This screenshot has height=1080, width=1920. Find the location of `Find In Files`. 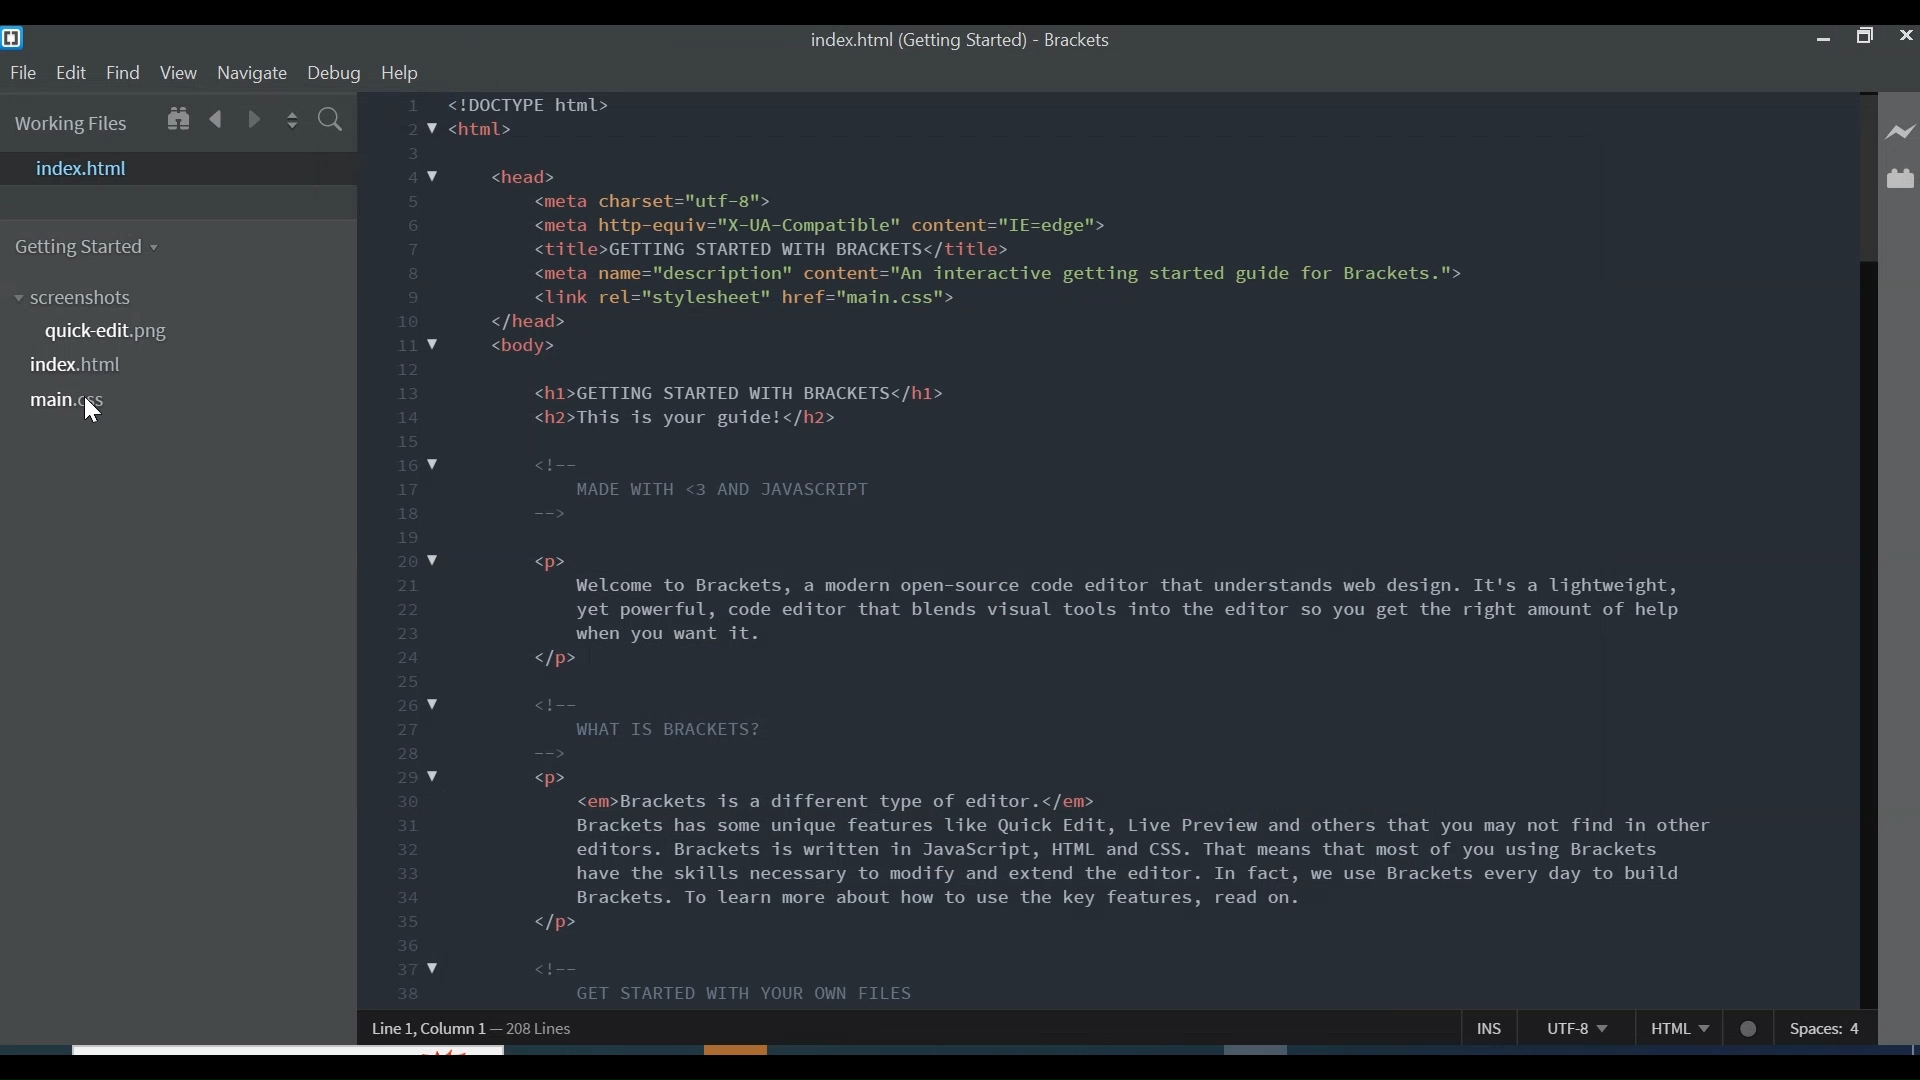

Find In Files is located at coordinates (334, 121).